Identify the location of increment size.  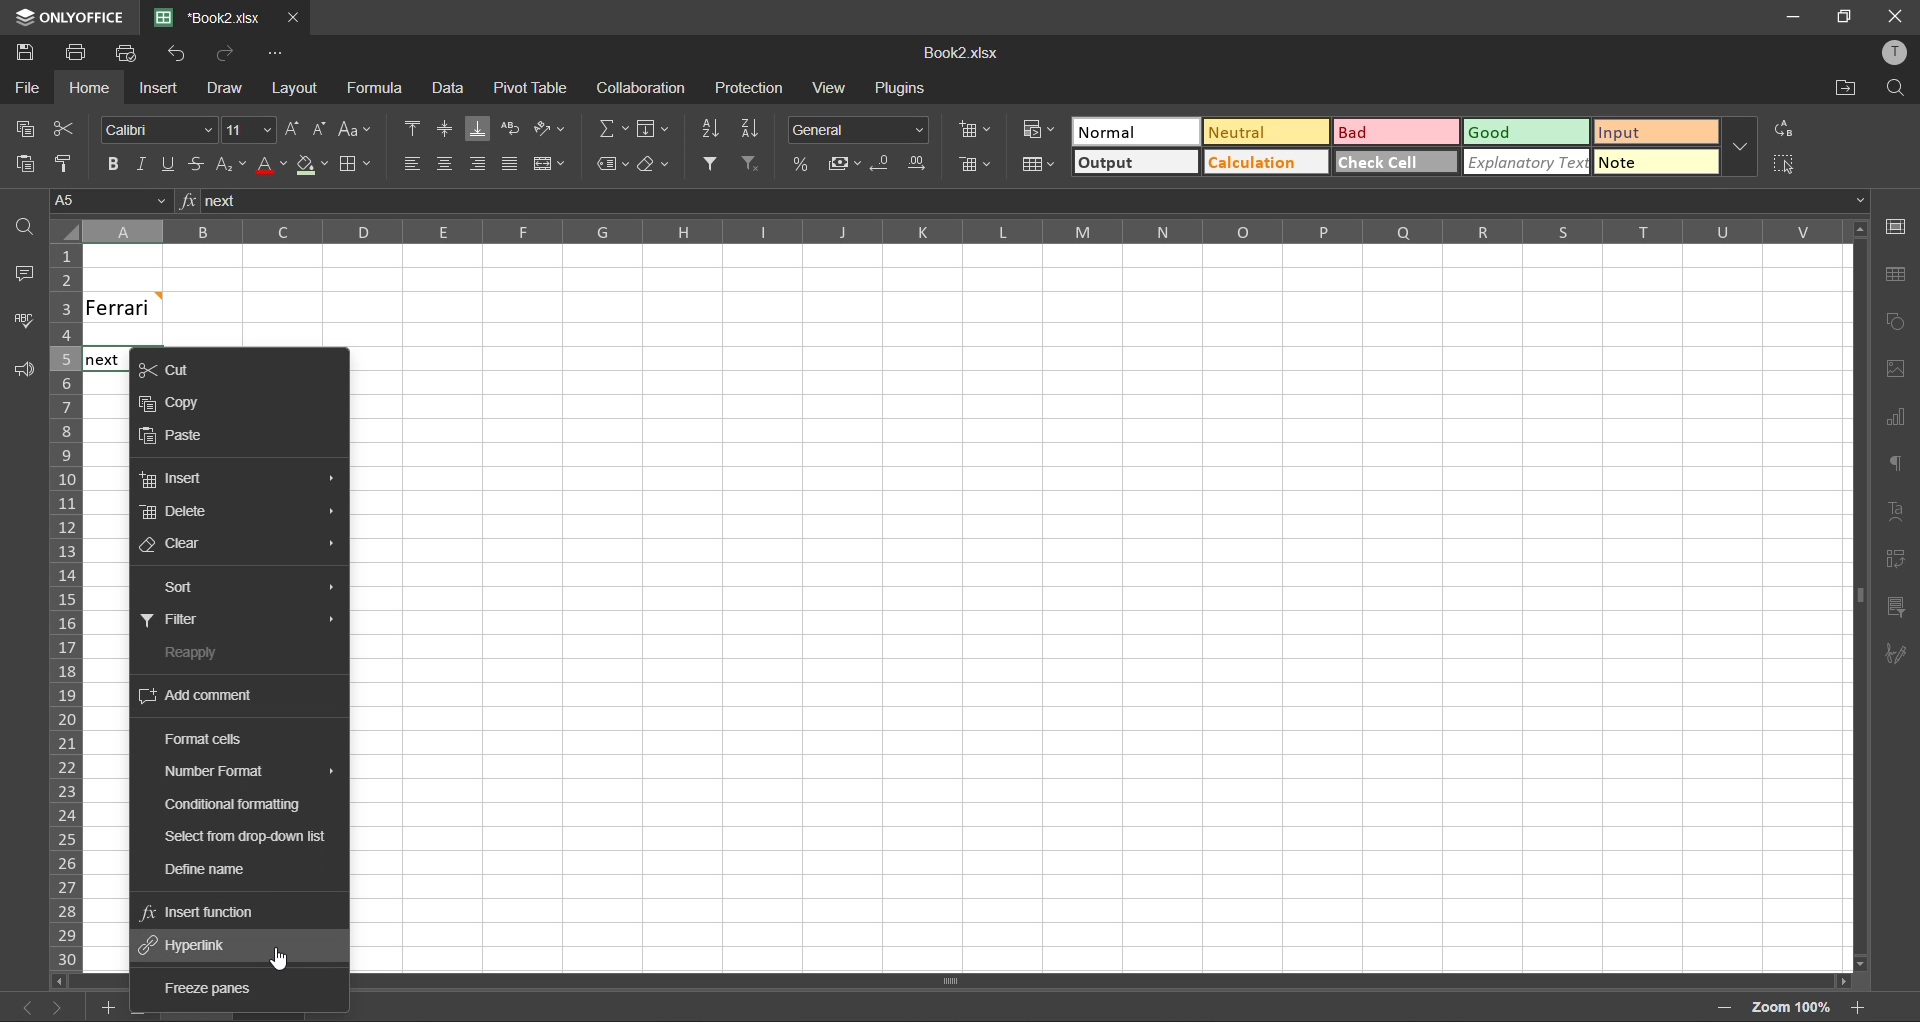
(291, 130).